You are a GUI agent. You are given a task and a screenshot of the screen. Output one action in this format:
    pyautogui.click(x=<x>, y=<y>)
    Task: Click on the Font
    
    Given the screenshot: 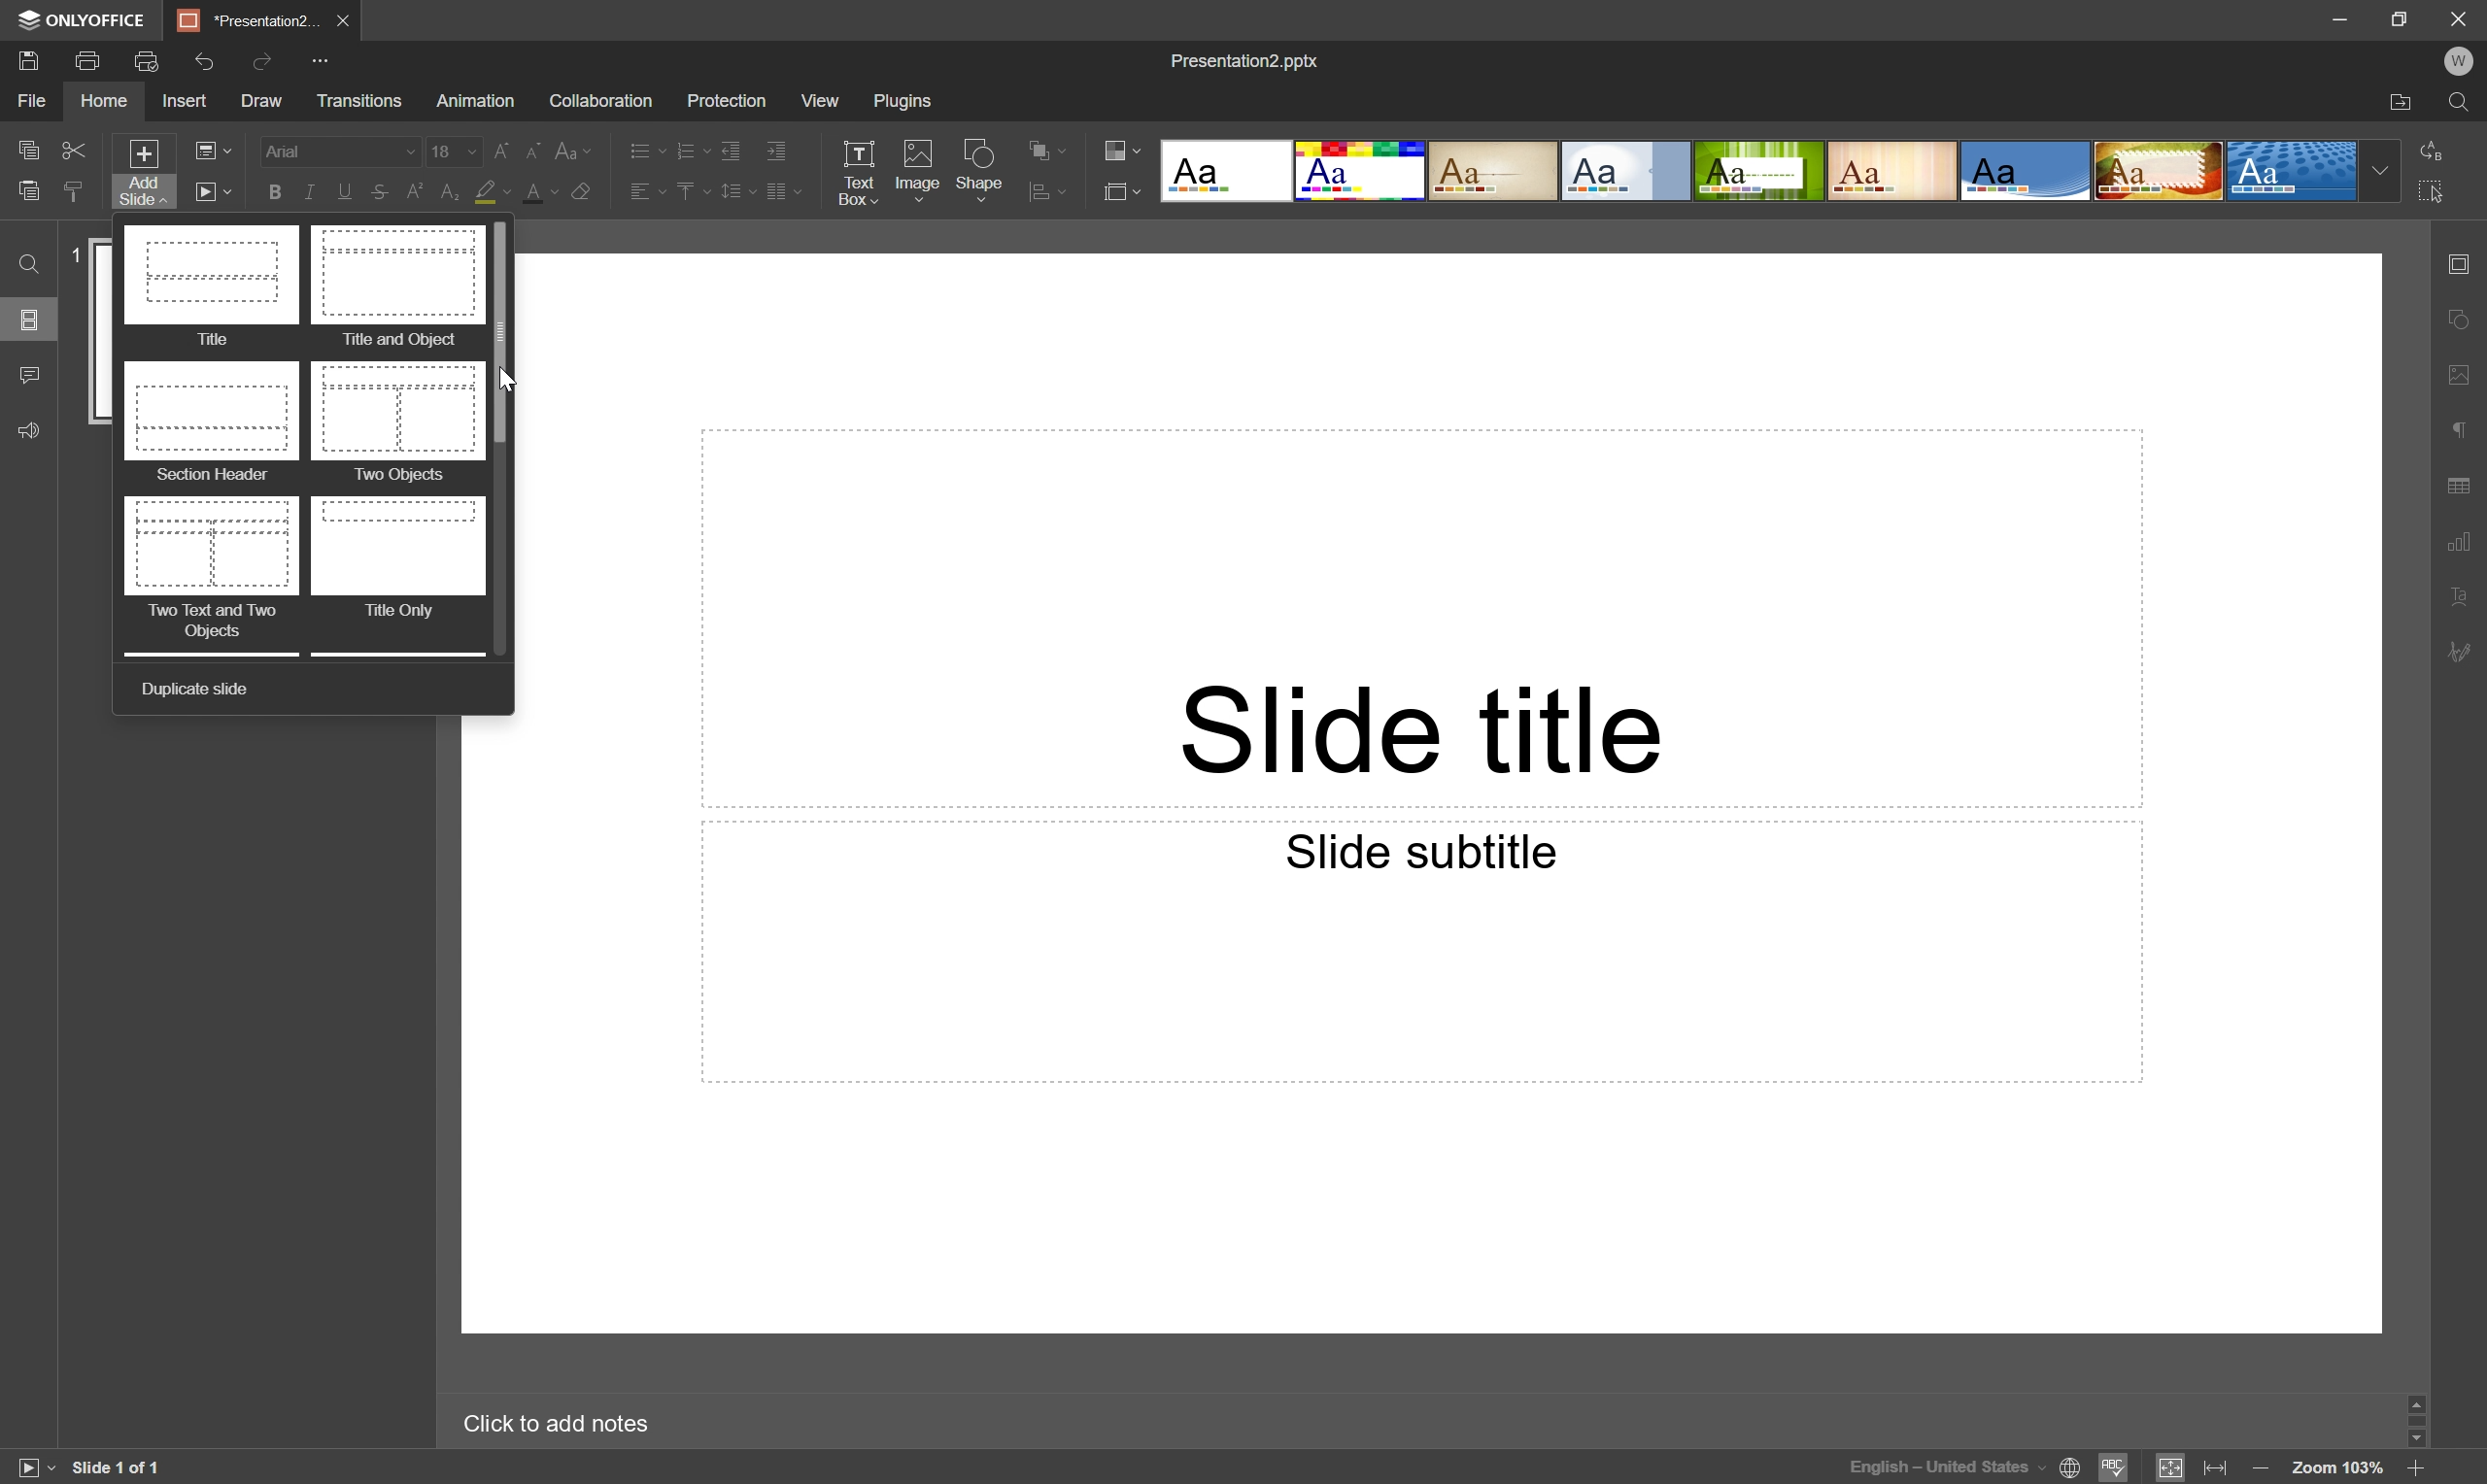 What is the action you would take?
    pyautogui.click(x=337, y=151)
    